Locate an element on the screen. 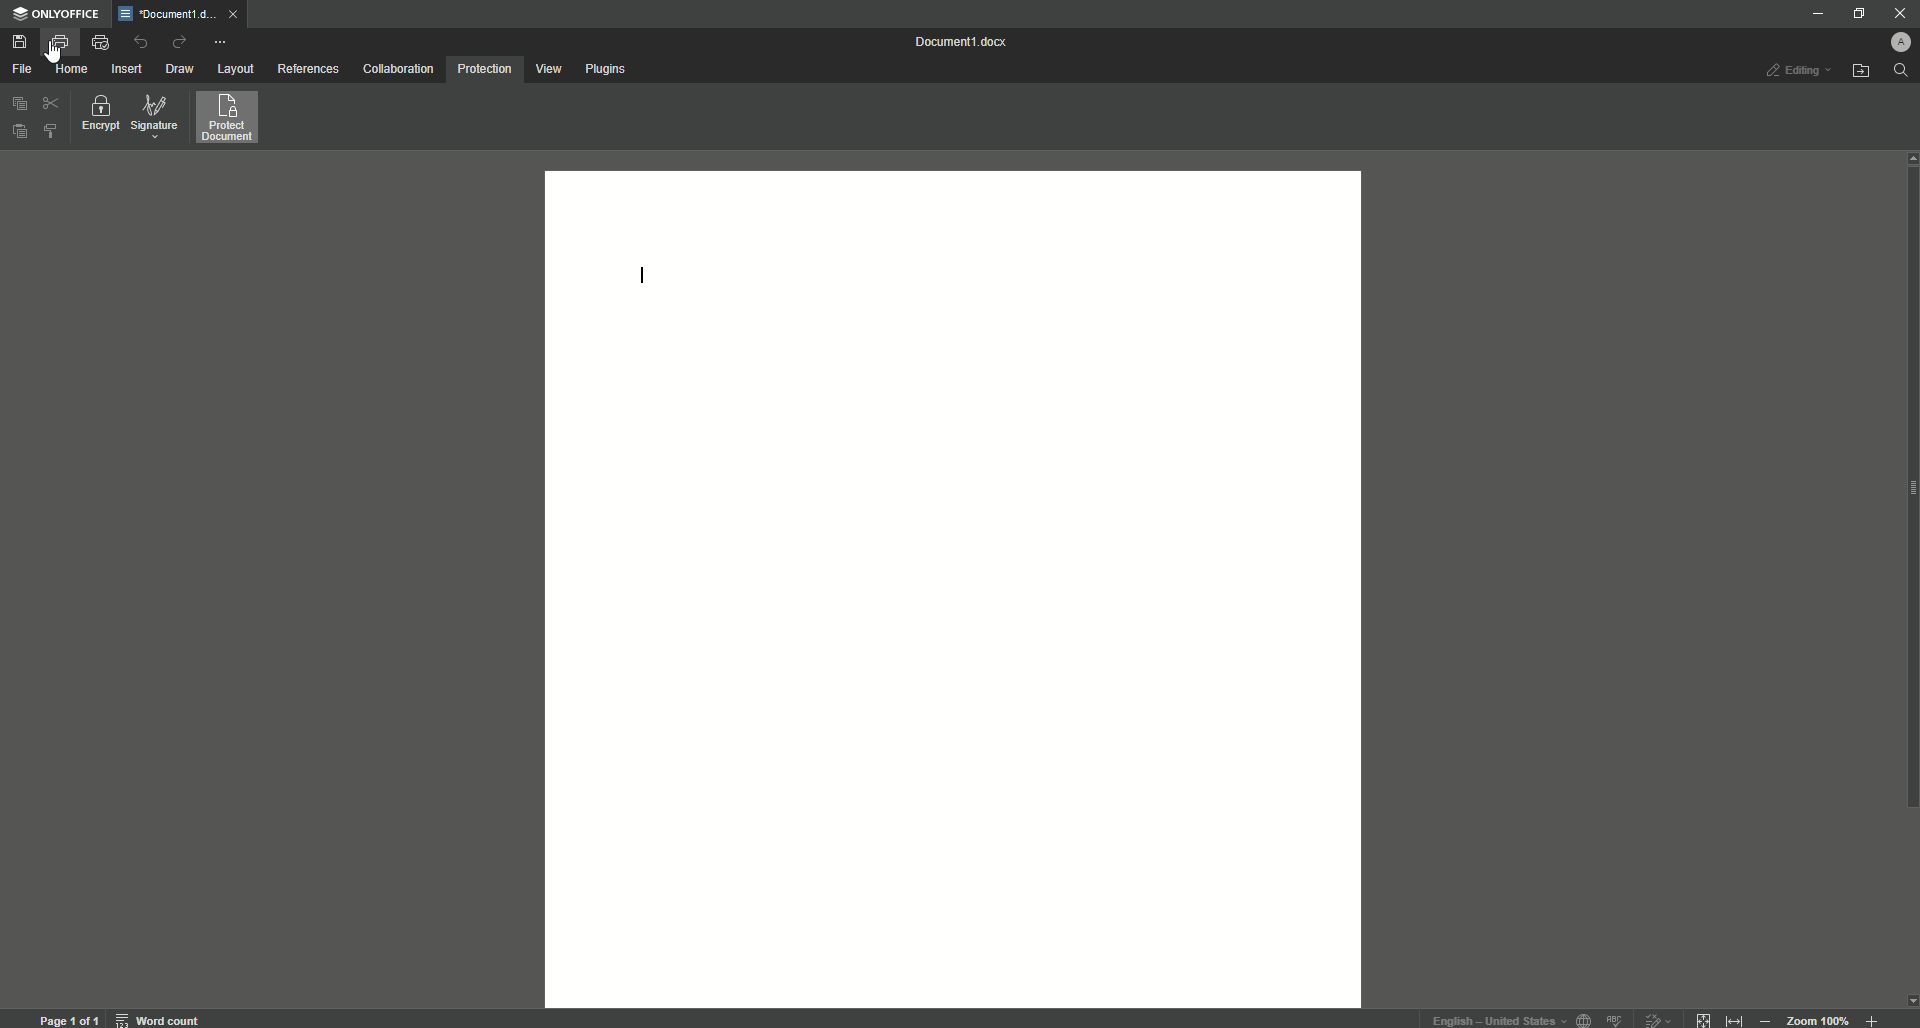 This screenshot has width=1920, height=1028. page 1 of 1 is located at coordinates (69, 1019).